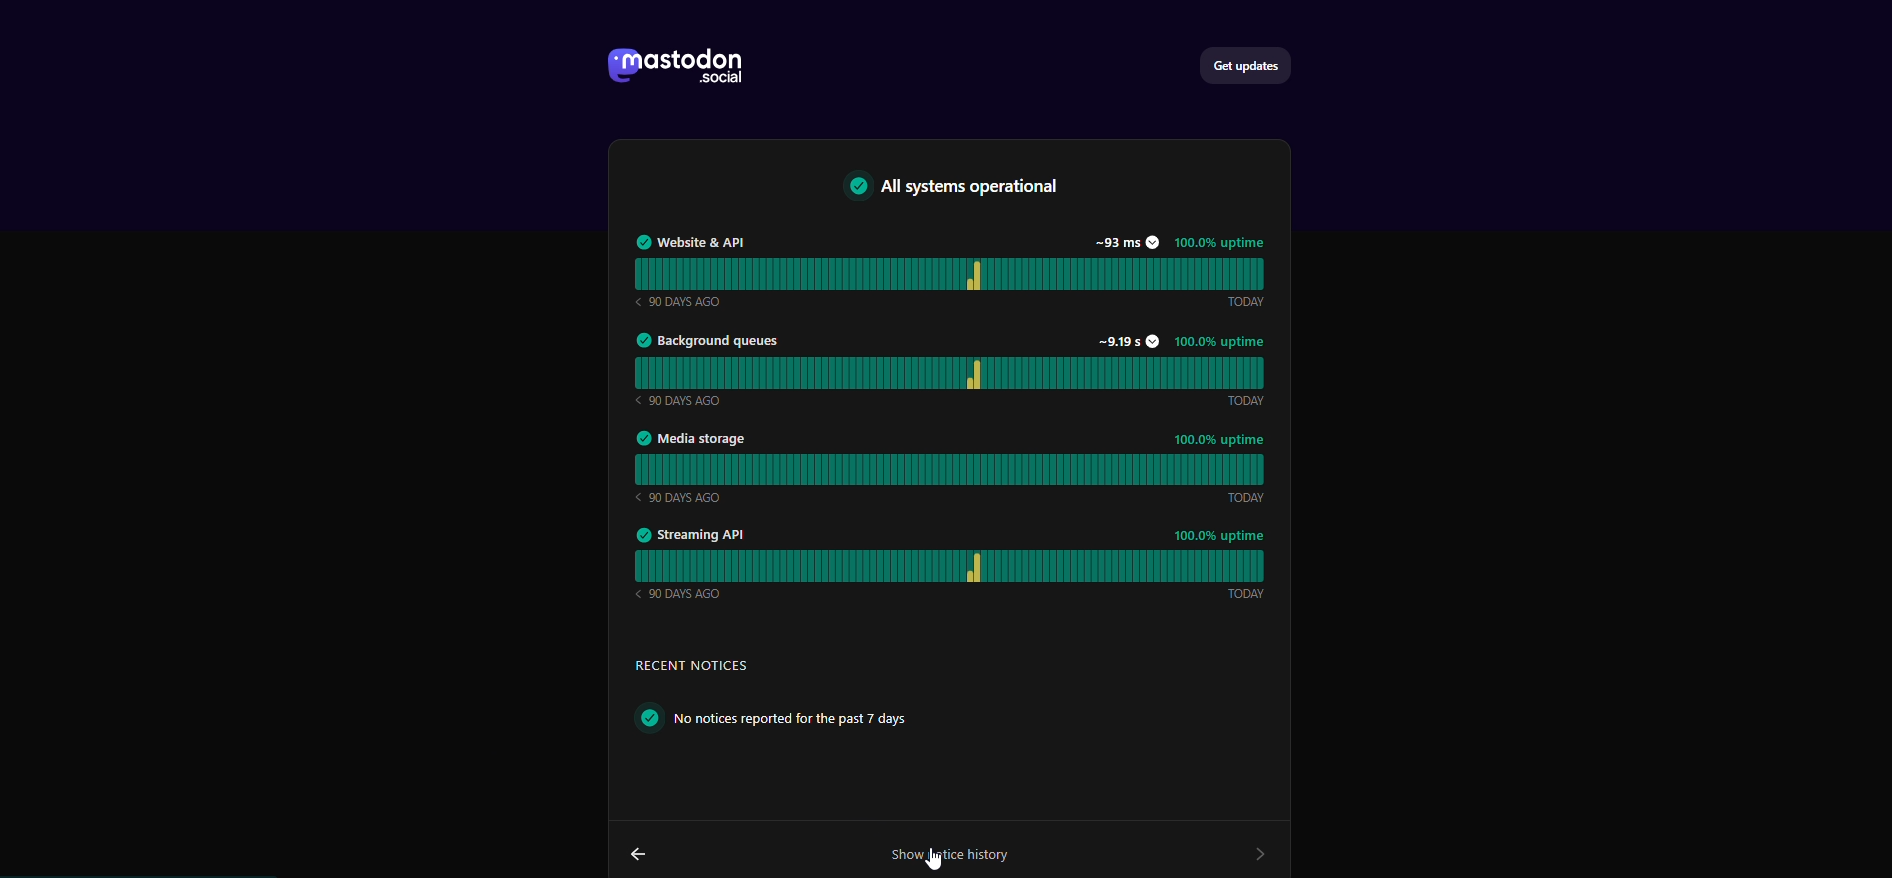  Describe the element at coordinates (959, 371) in the screenshot. I see `background queue status` at that location.